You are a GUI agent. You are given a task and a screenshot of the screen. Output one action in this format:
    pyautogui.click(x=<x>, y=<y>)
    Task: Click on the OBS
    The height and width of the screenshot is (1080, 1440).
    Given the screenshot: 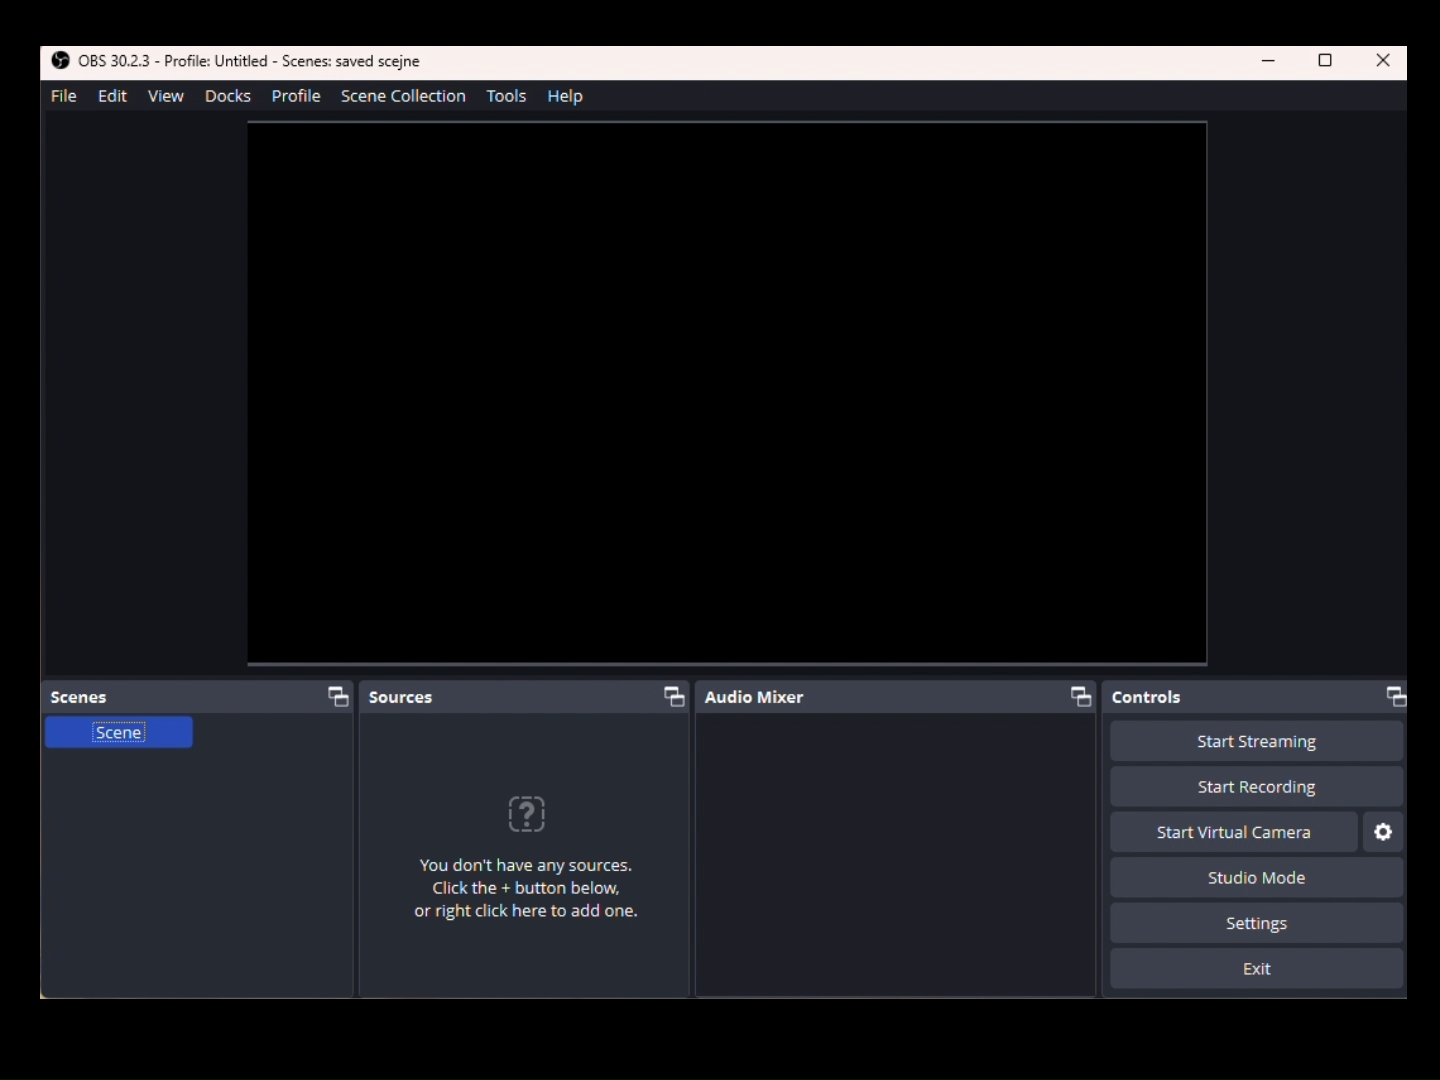 What is the action you would take?
    pyautogui.click(x=101, y=62)
    